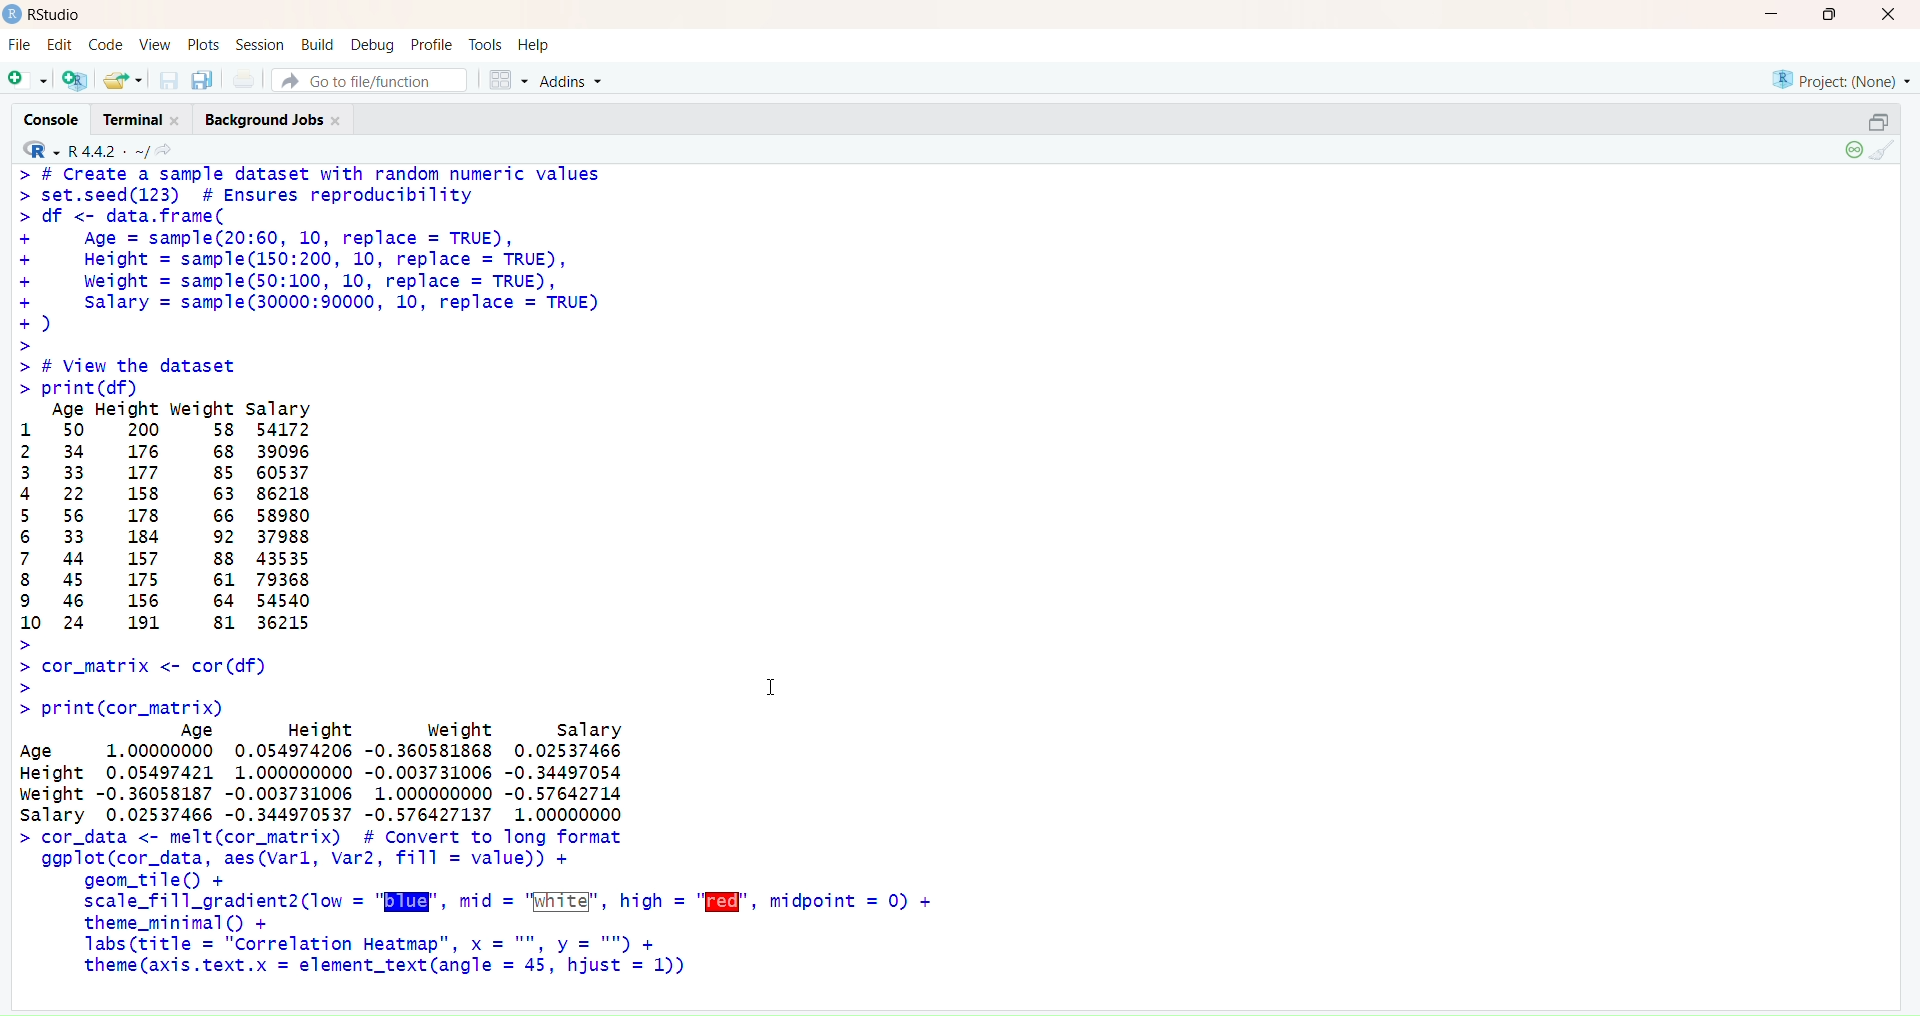 The height and width of the screenshot is (1016, 1920). What do you see at coordinates (1844, 83) in the screenshot?
I see `Project (None)` at bounding box center [1844, 83].